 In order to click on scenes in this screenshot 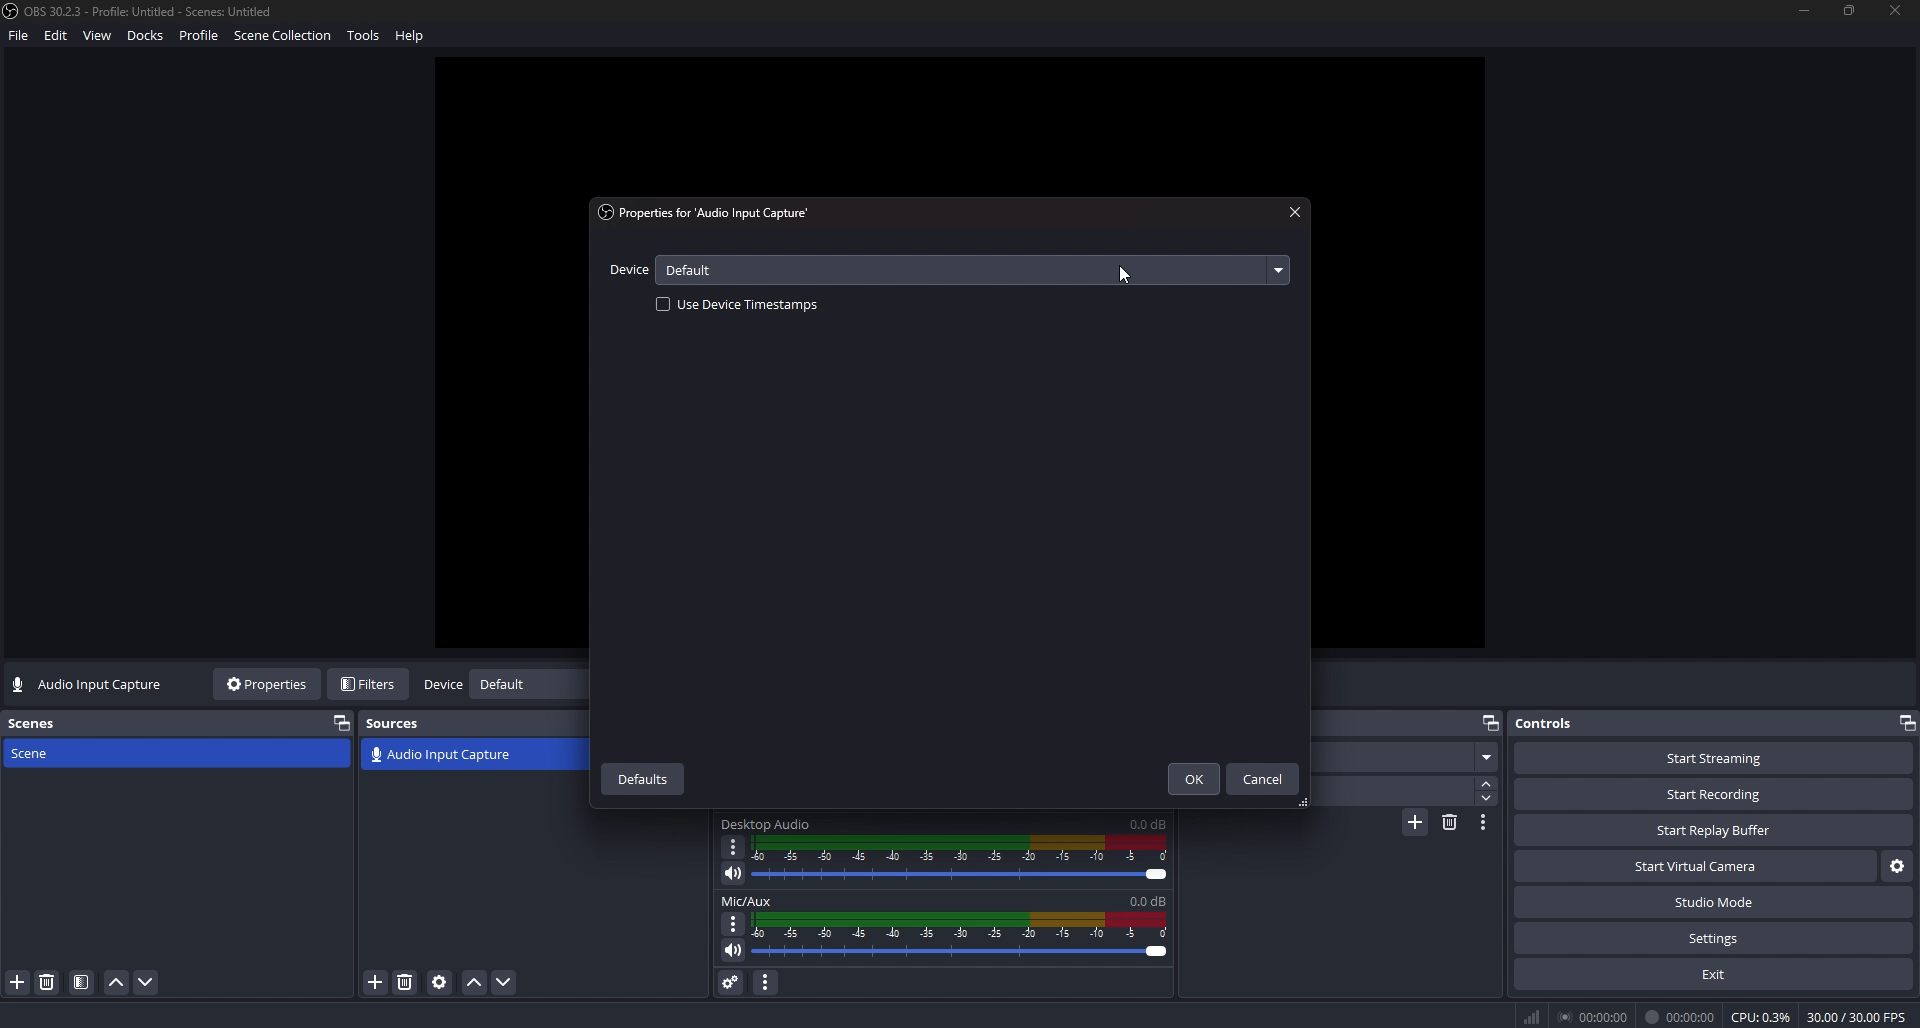, I will do `click(37, 723)`.